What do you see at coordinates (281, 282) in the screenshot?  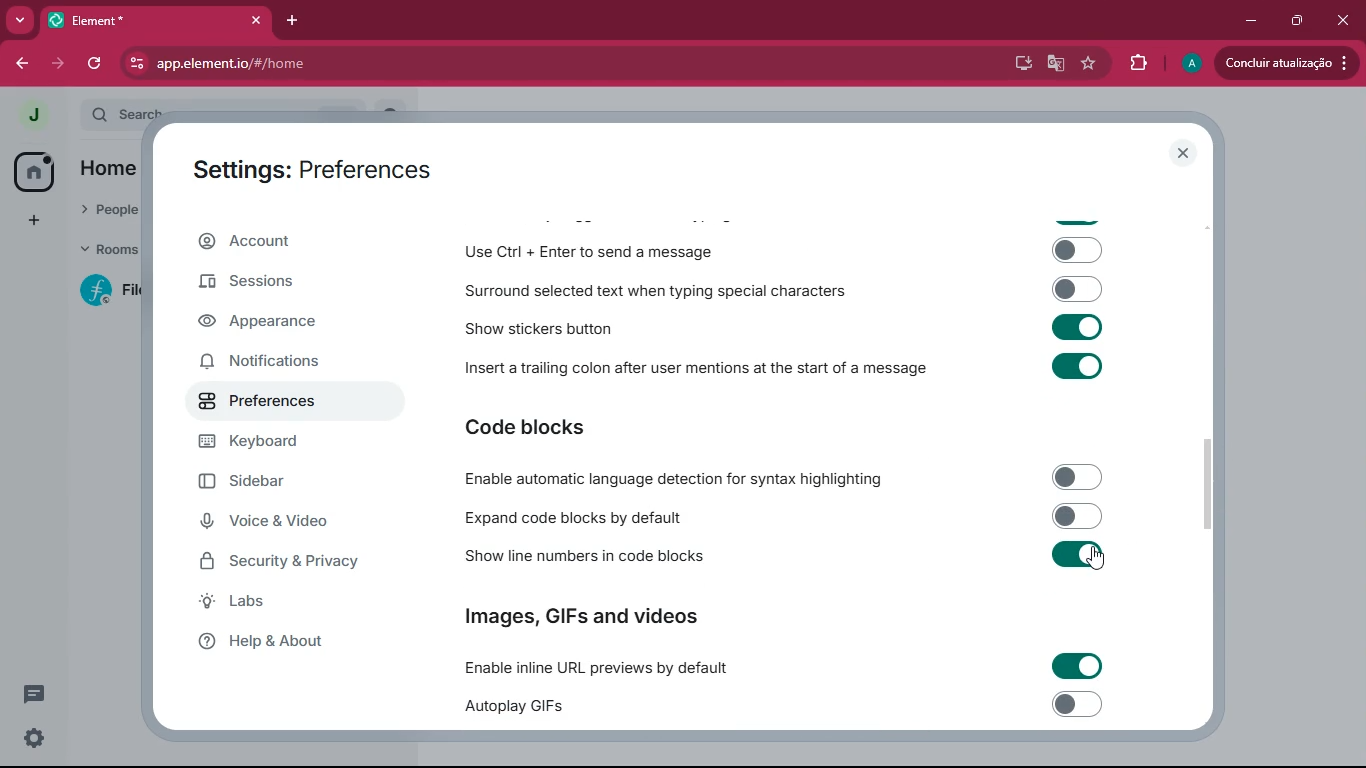 I see `sessions` at bounding box center [281, 282].